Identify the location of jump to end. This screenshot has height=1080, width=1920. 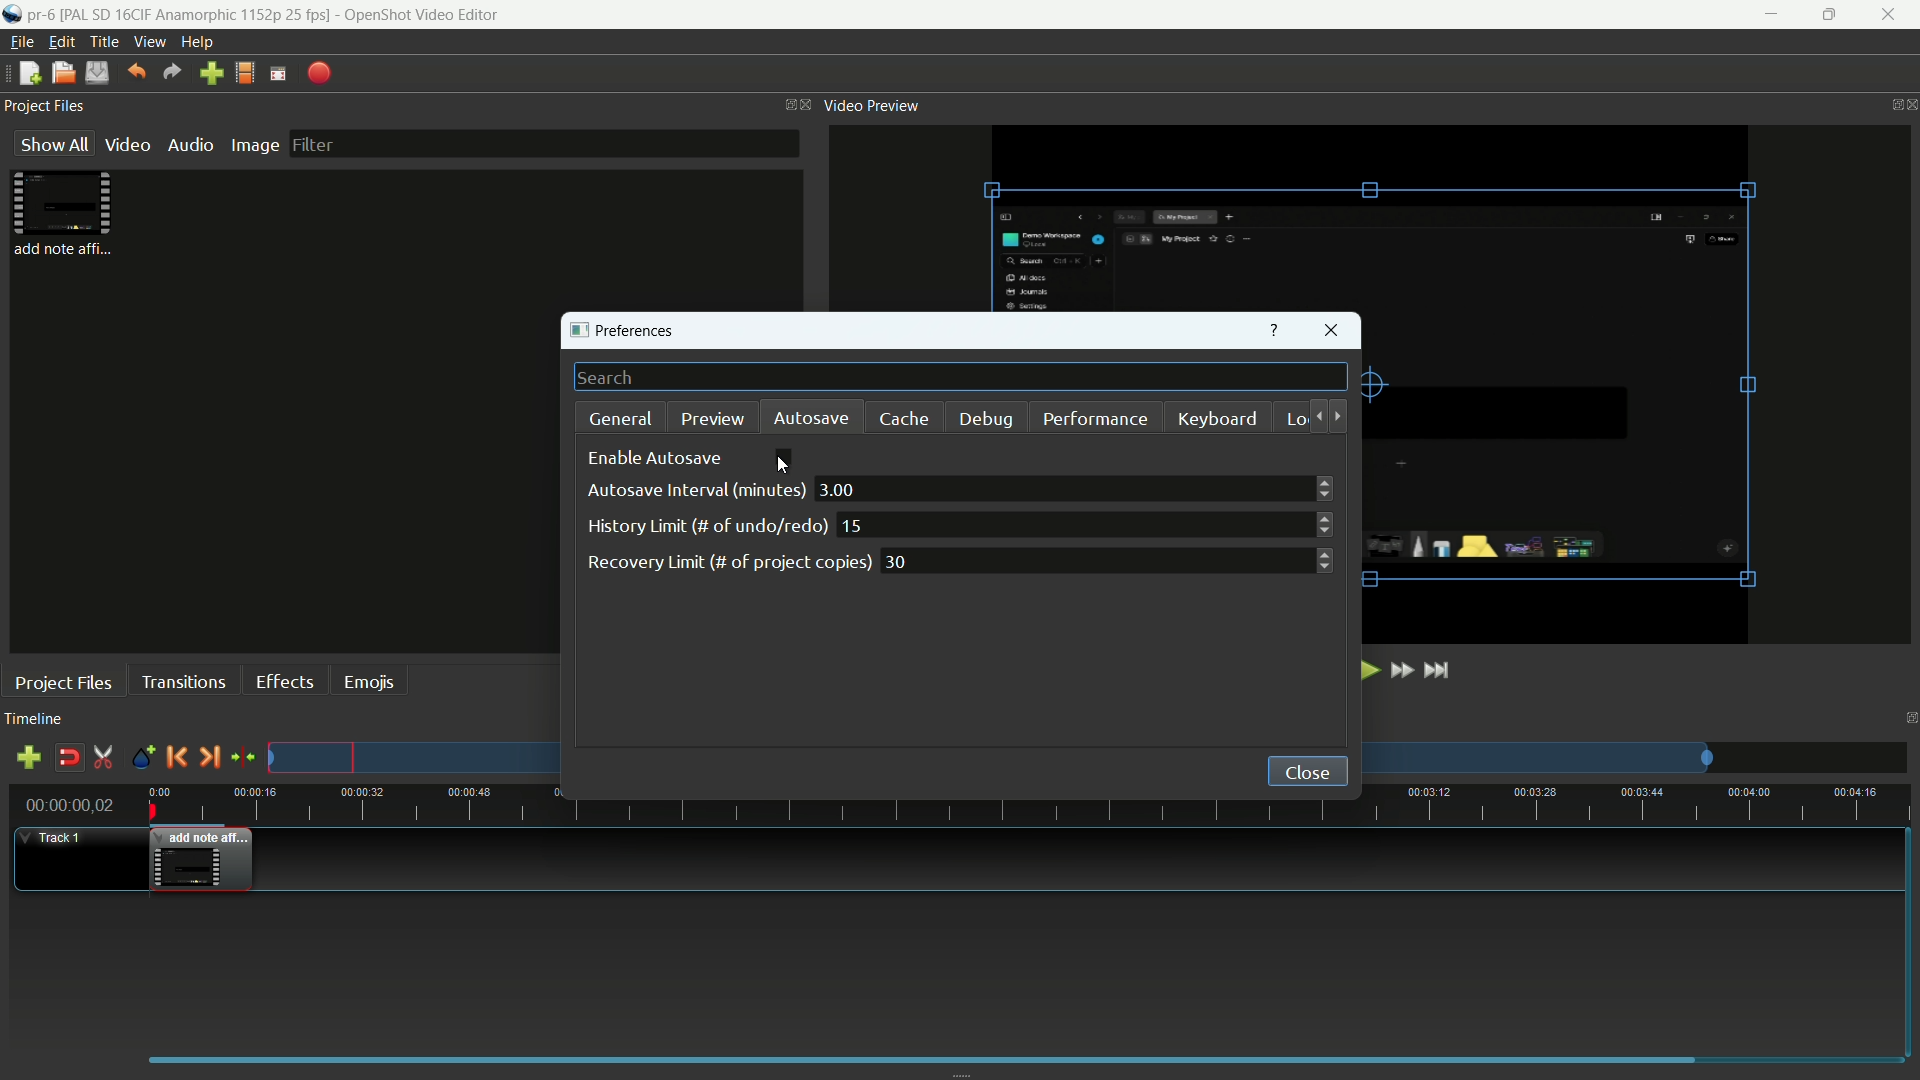
(1441, 670).